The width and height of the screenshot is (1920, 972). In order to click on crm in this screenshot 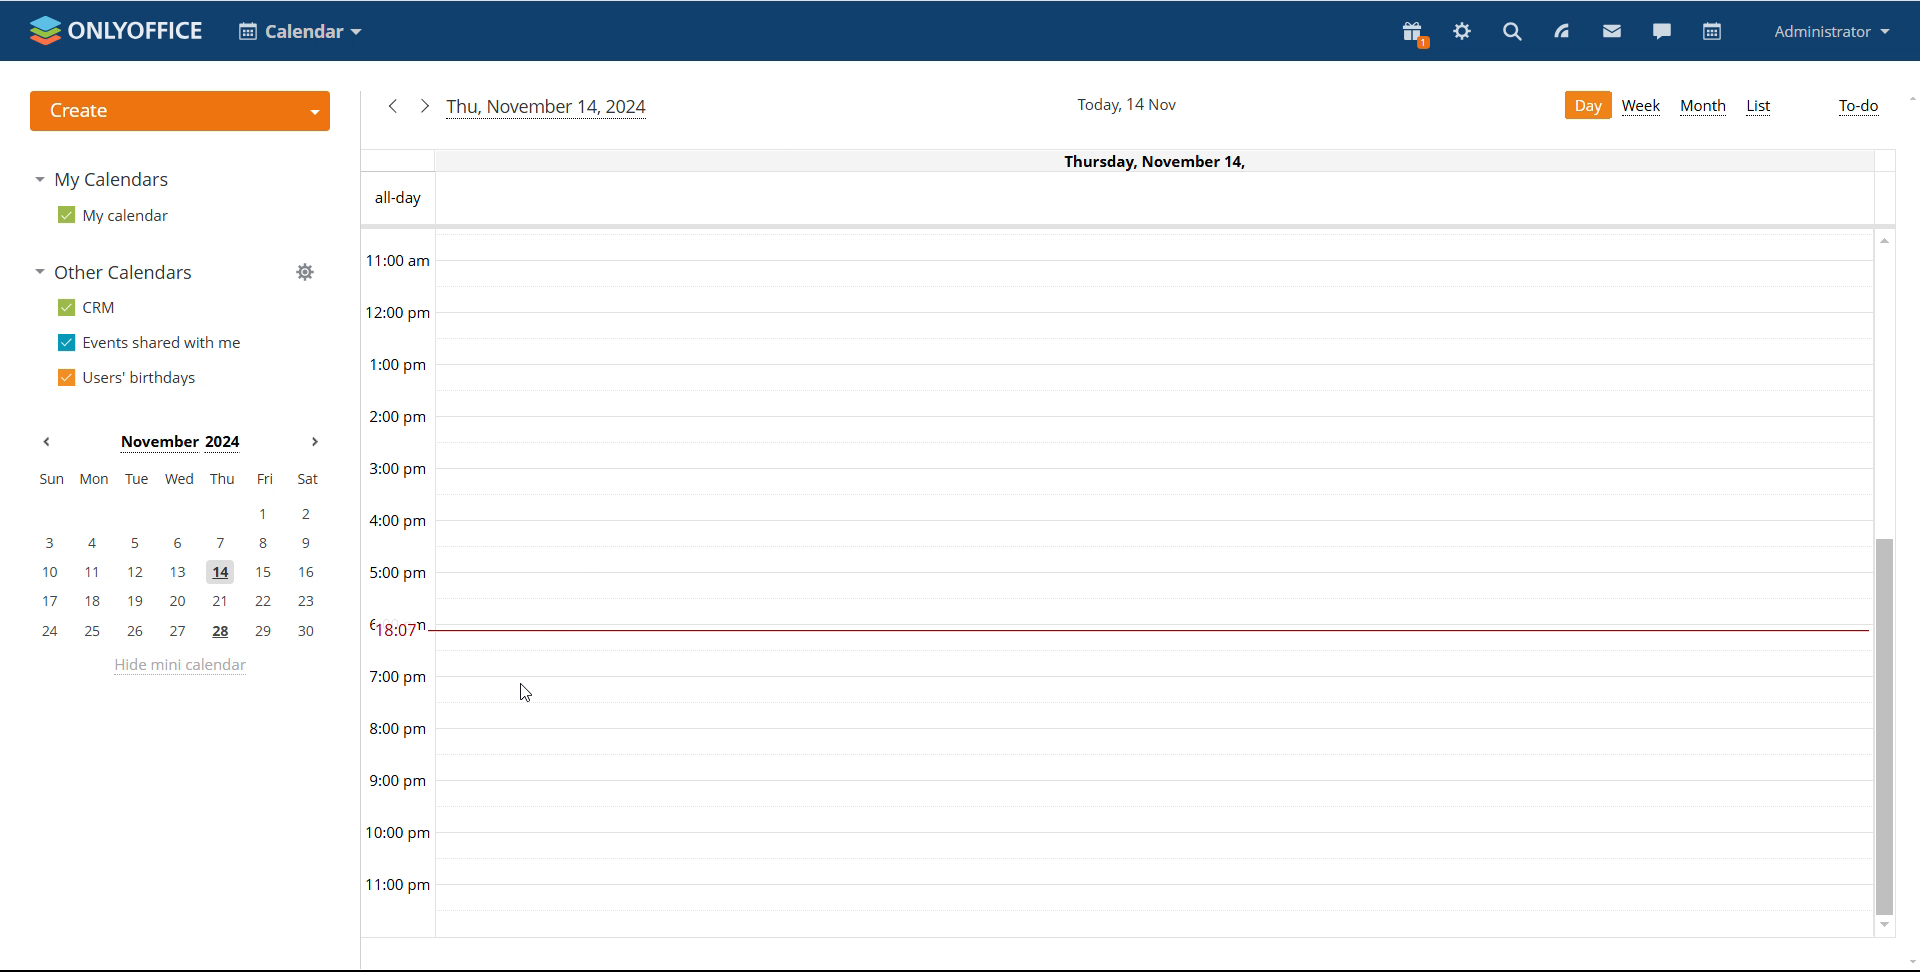, I will do `click(86, 307)`.